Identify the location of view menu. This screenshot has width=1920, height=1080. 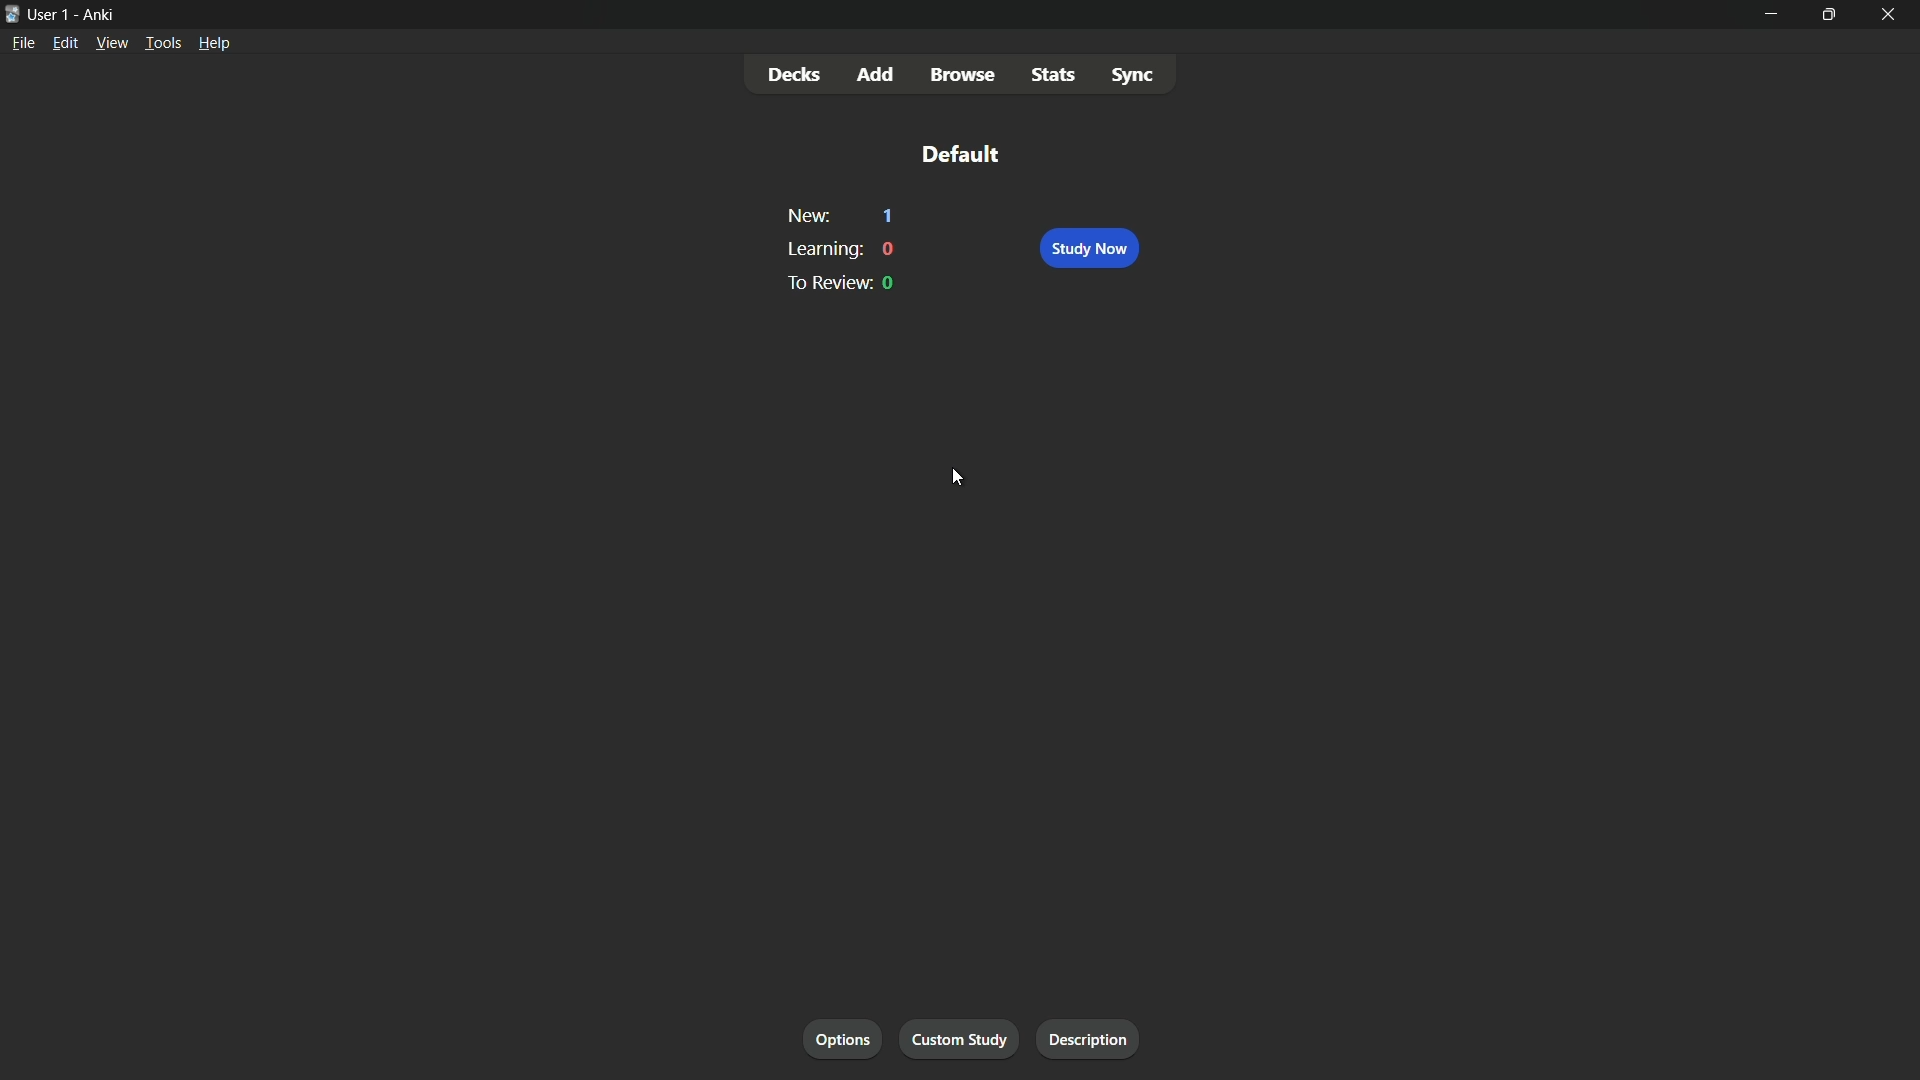
(112, 43).